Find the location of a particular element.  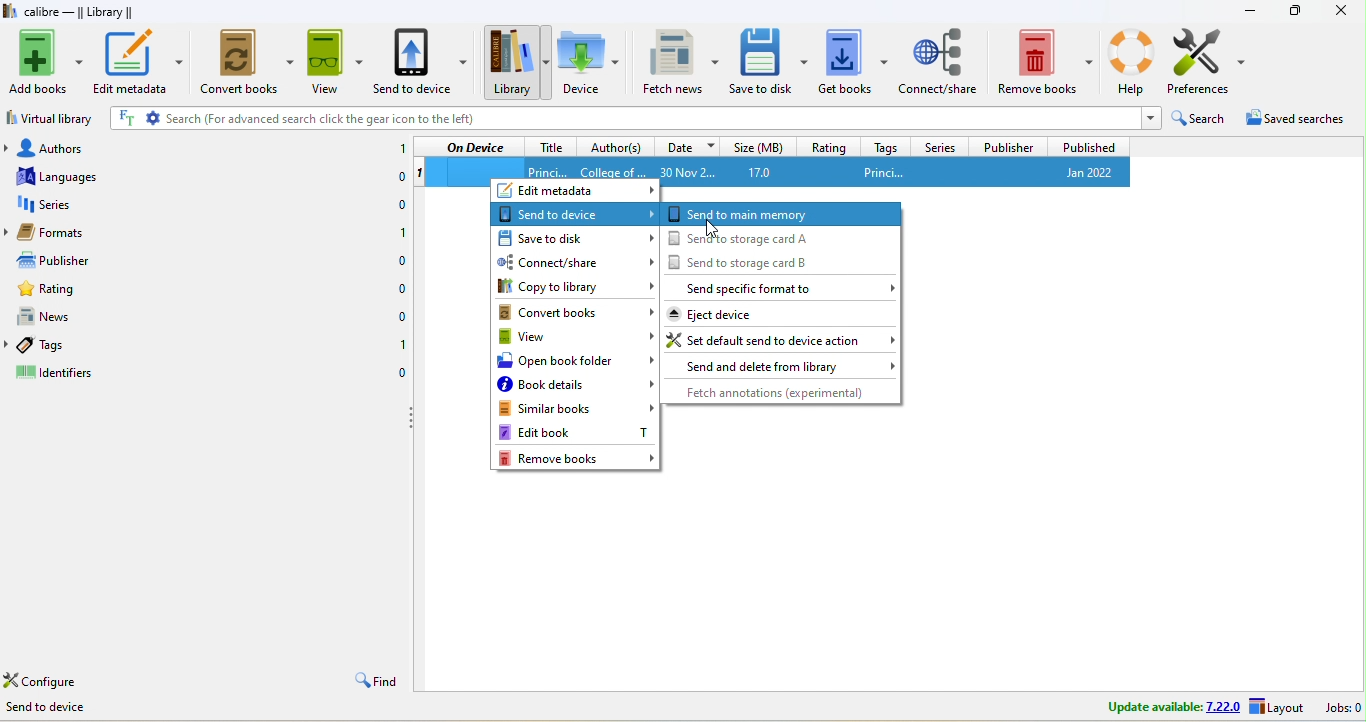

virtual library is located at coordinates (53, 117).